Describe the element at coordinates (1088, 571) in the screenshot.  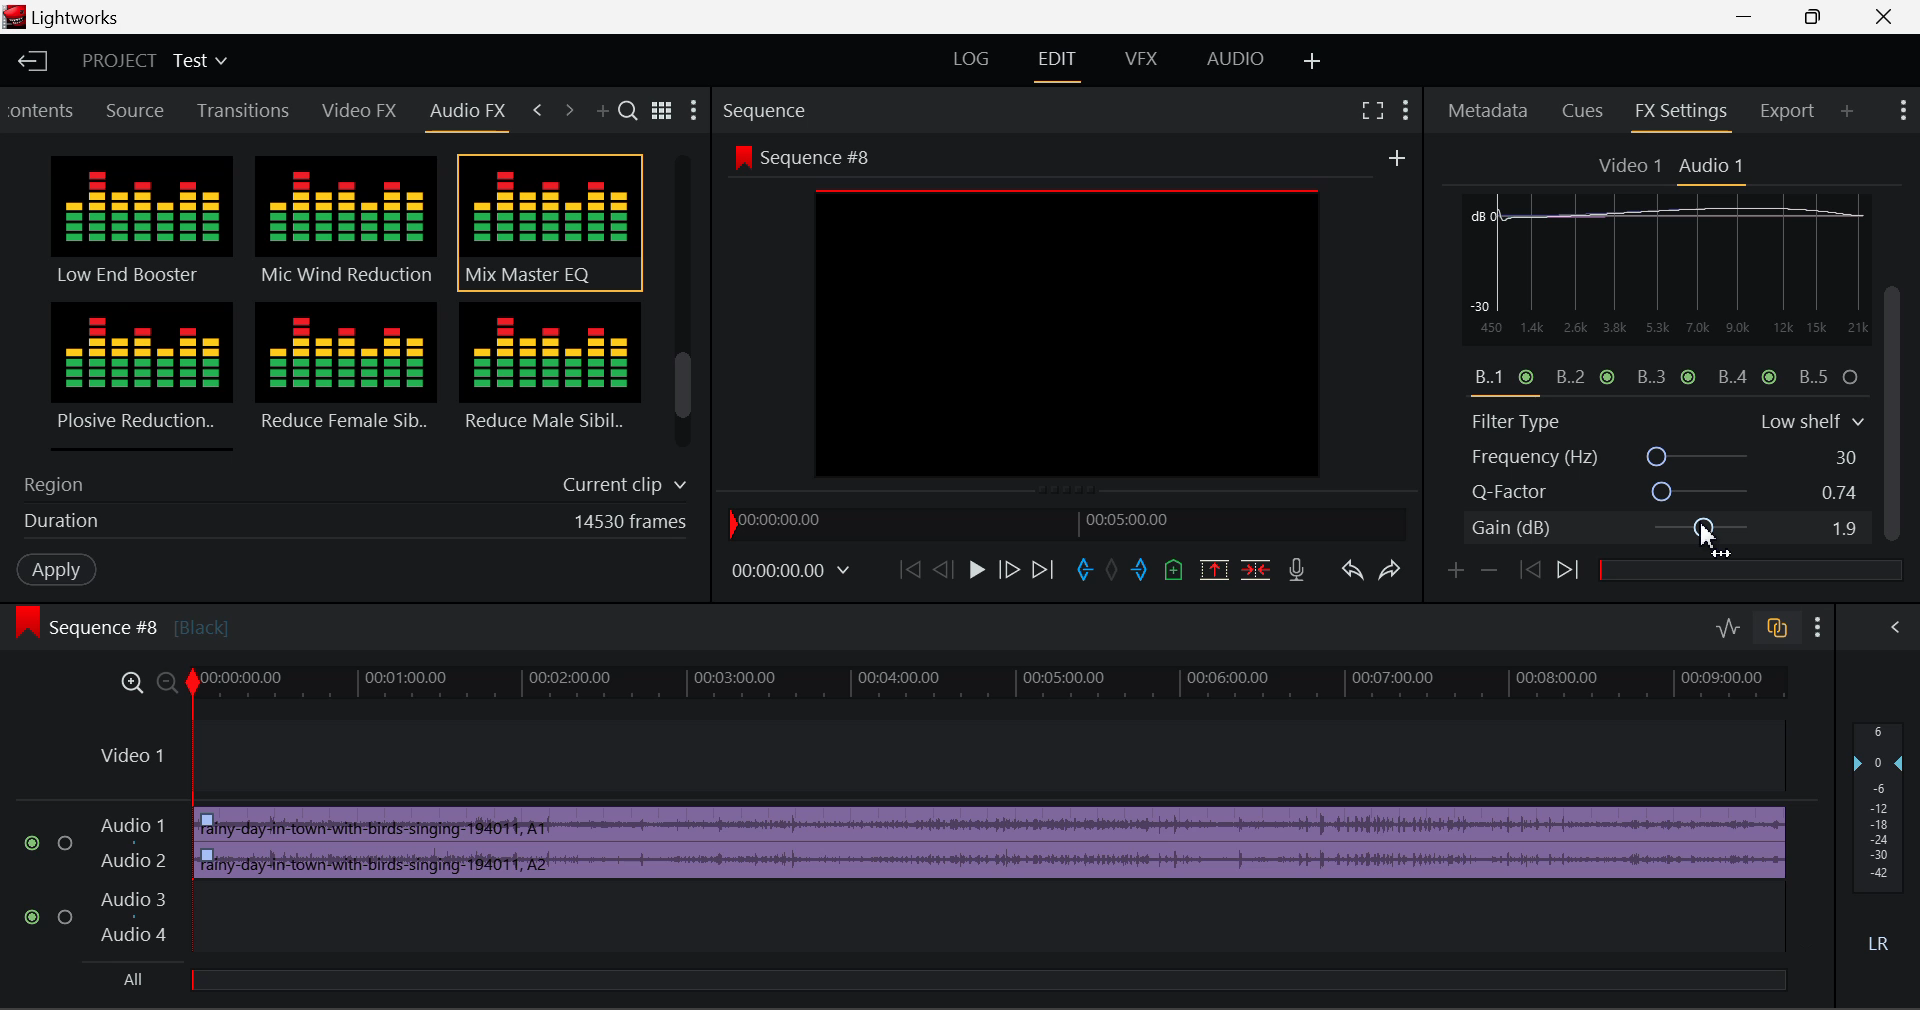
I see `Mark In` at that location.